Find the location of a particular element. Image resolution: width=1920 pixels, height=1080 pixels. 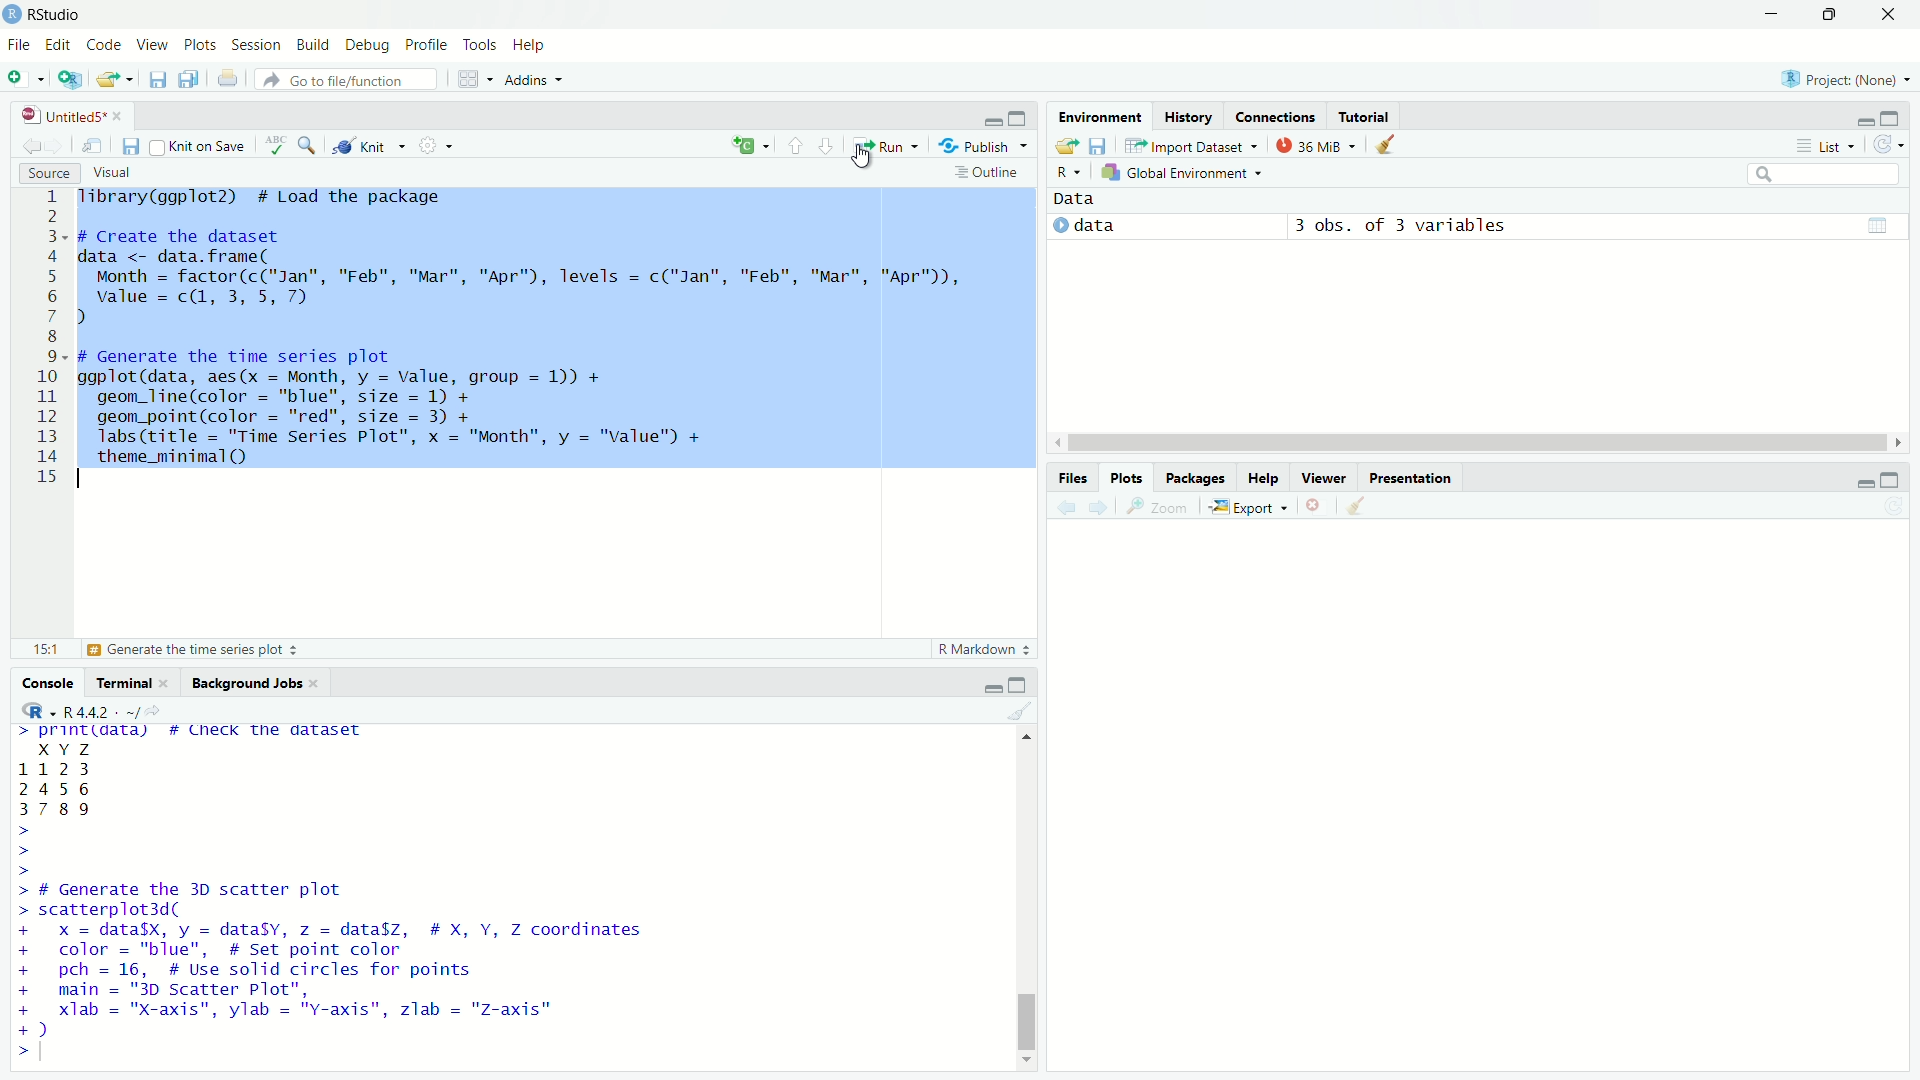

maximize is located at coordinates (1833, 14).